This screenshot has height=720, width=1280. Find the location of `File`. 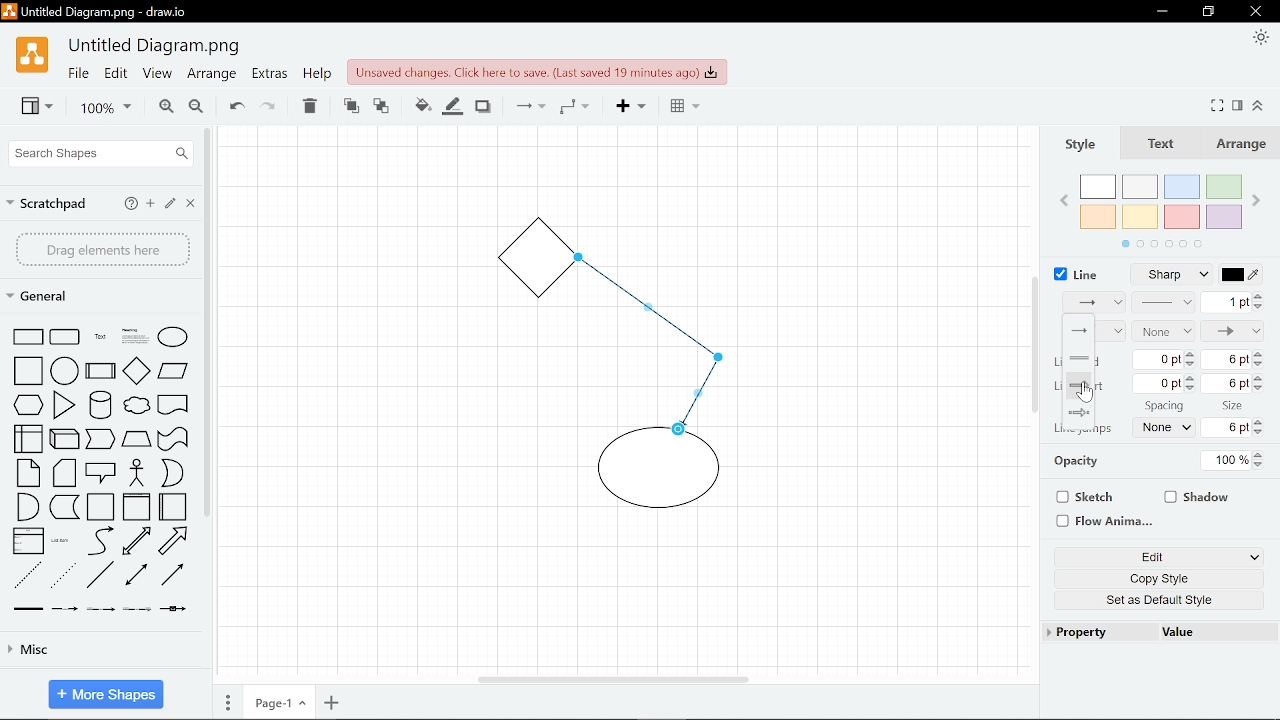

File is located at coordinates (77, 75).